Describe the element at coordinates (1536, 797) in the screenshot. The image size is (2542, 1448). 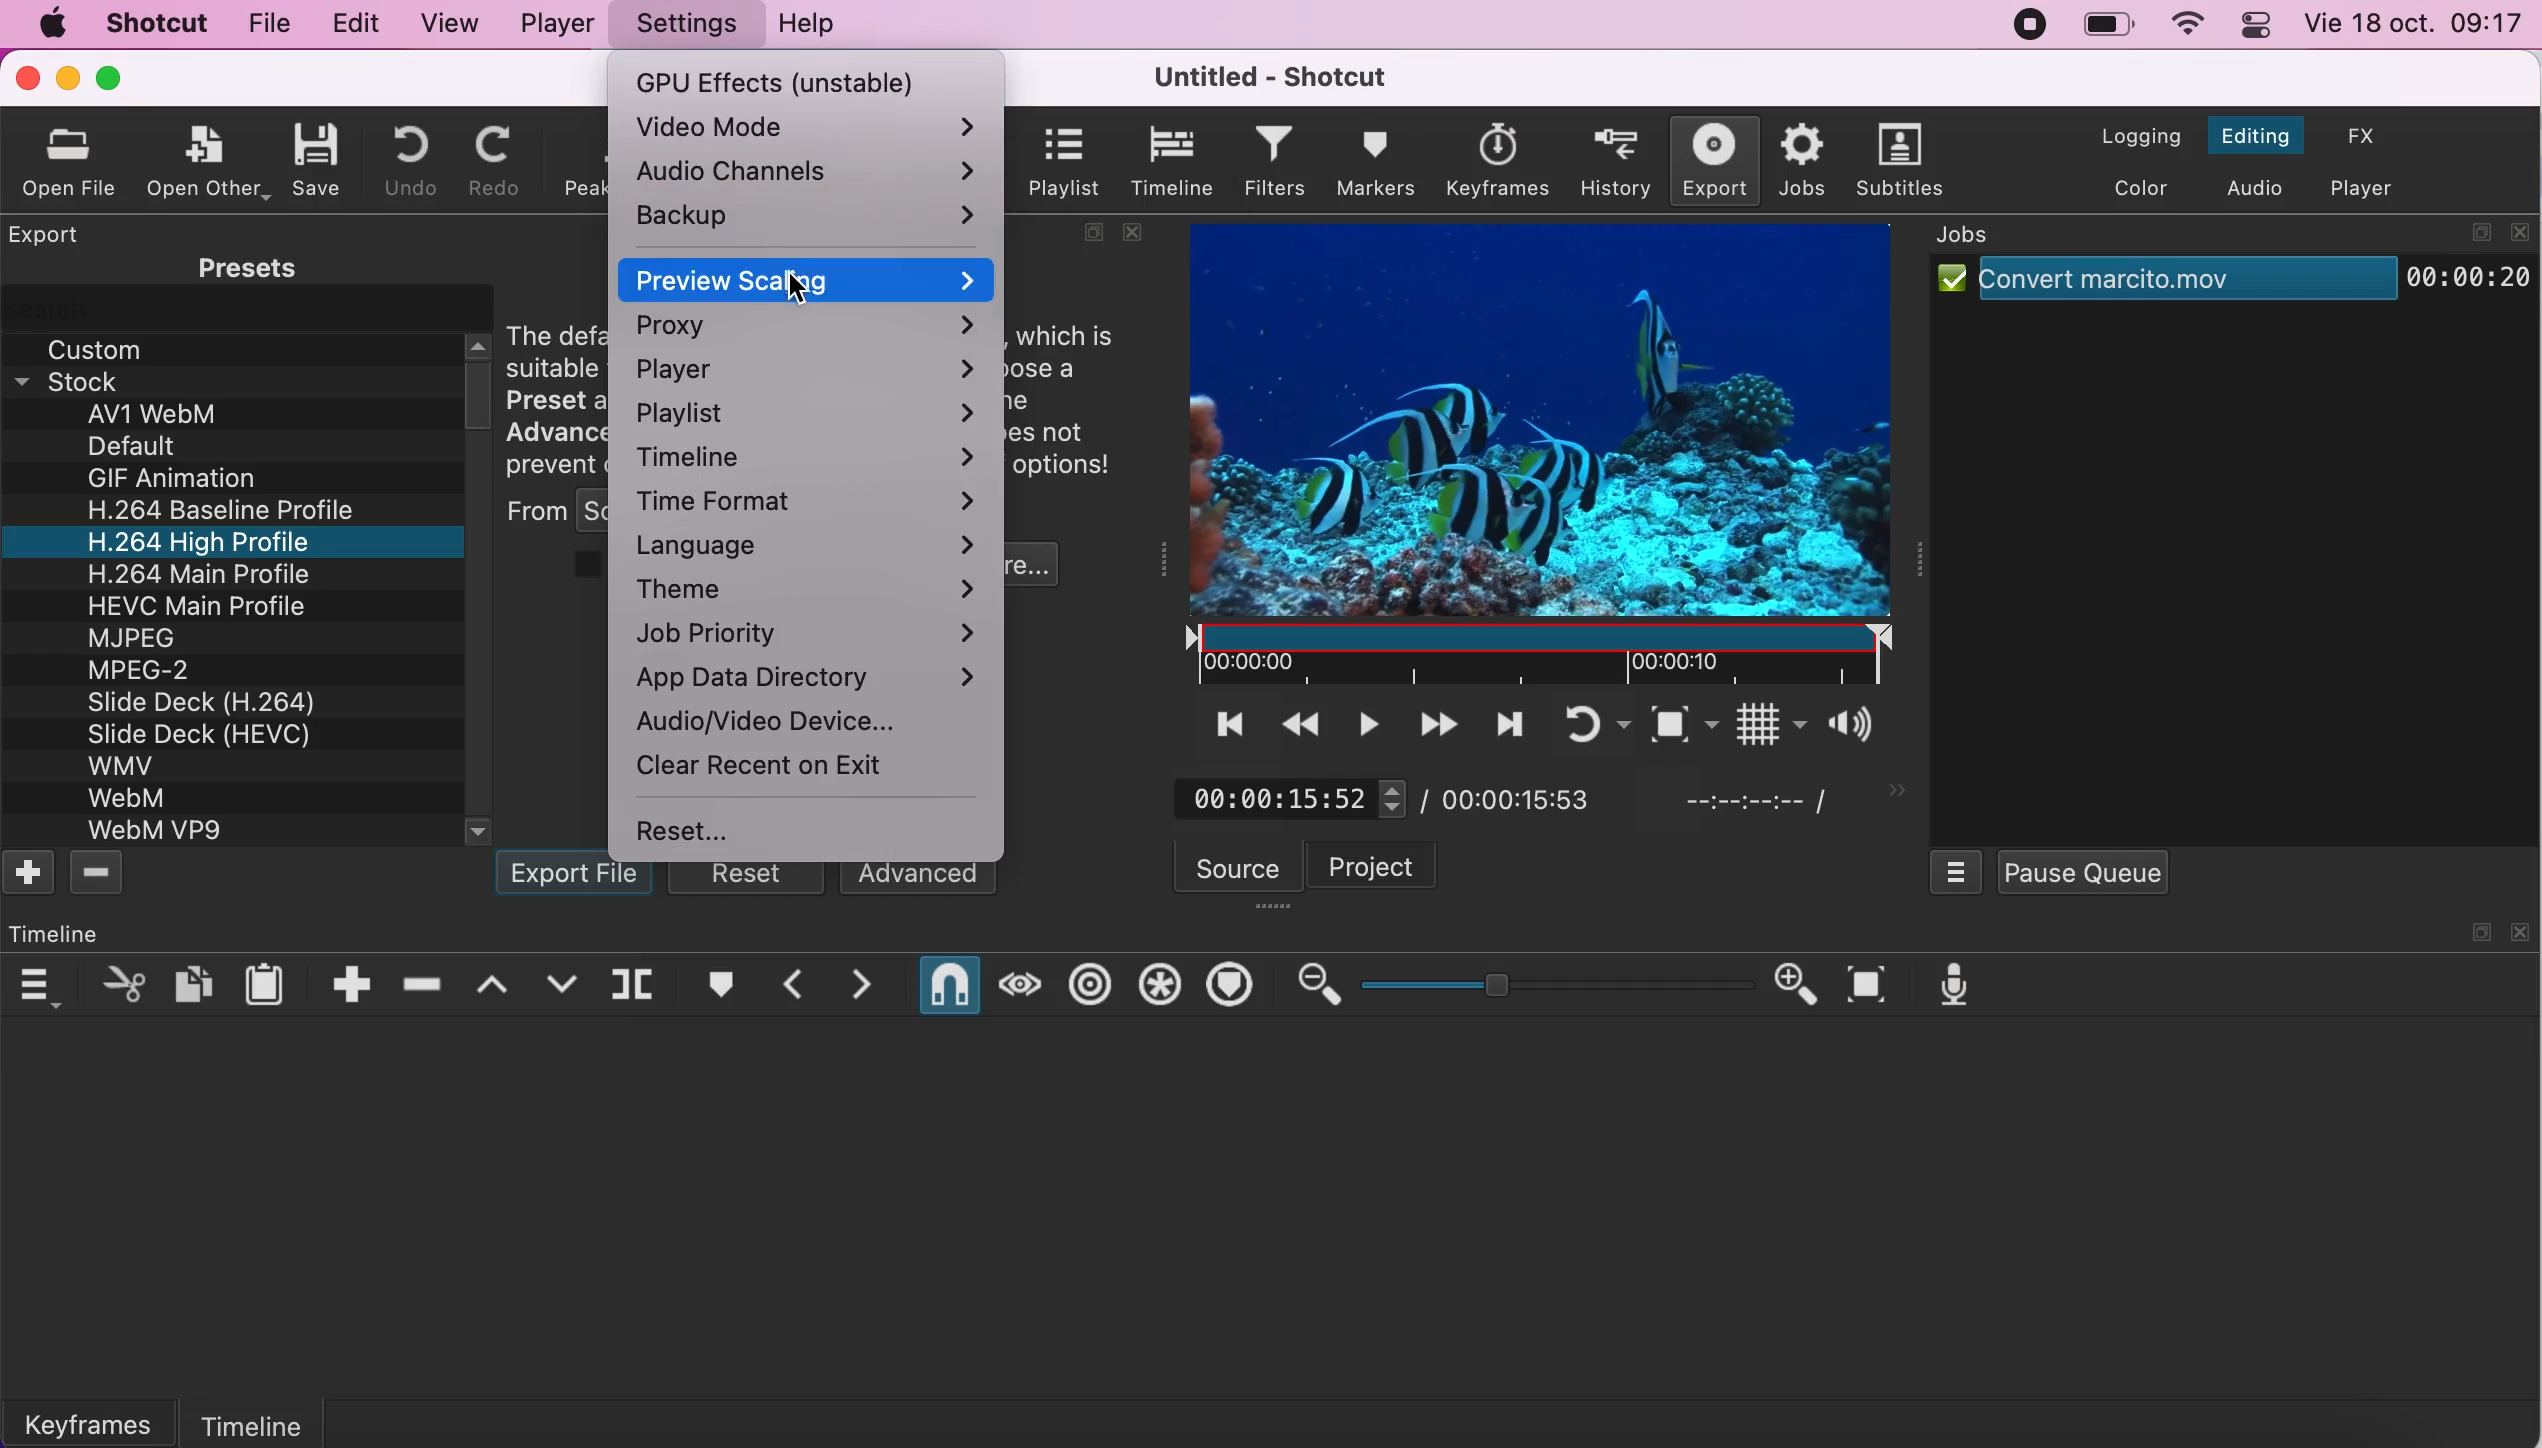
I see `total duration` at that location.